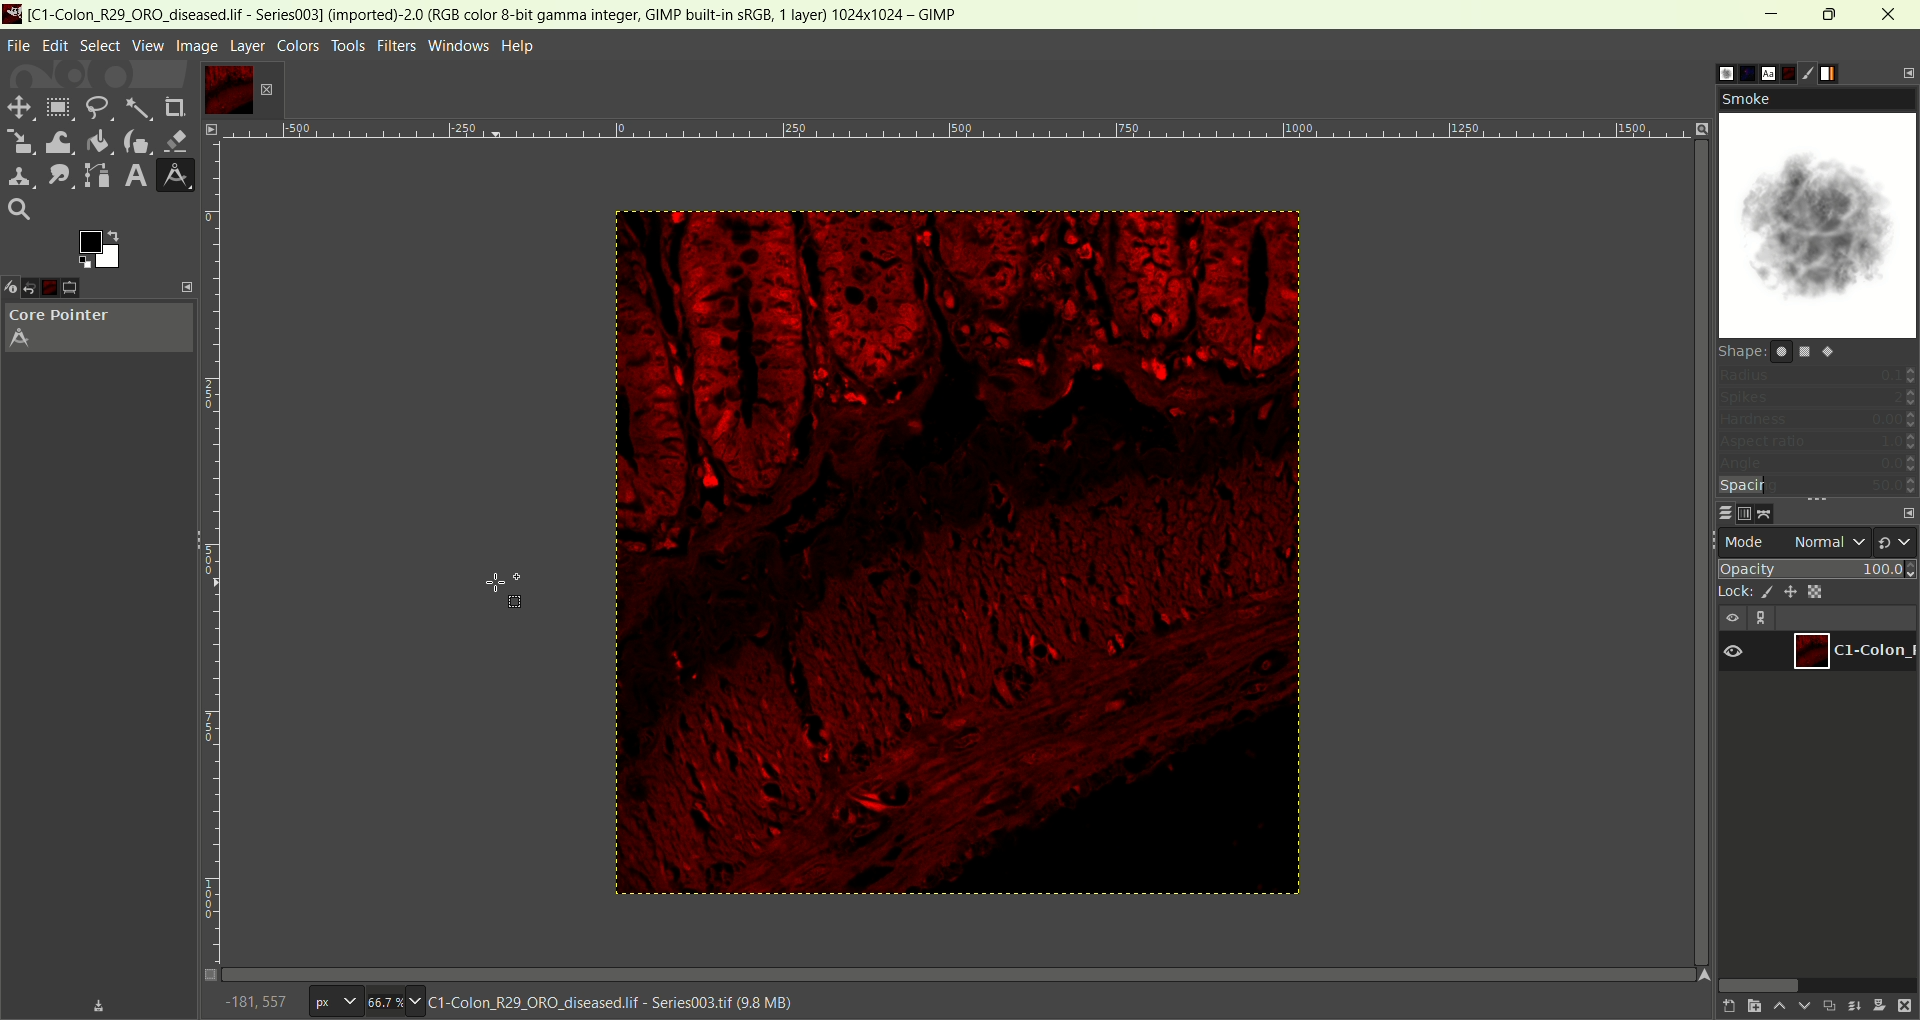 This screenshot has width=1920, height=1020. Describe the element at coordinates (982, 971) in the screenshot. I see `Horizontal scroll bar` at that location.